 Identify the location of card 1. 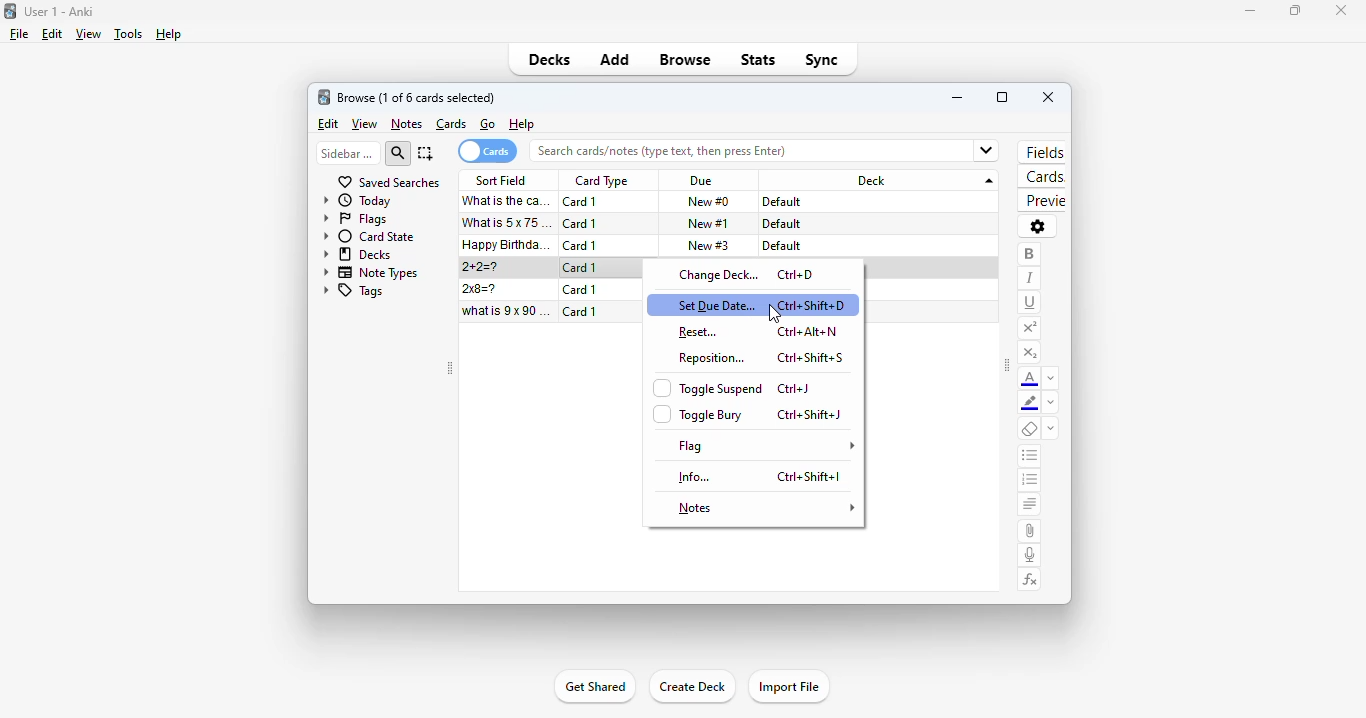
(581, 311).